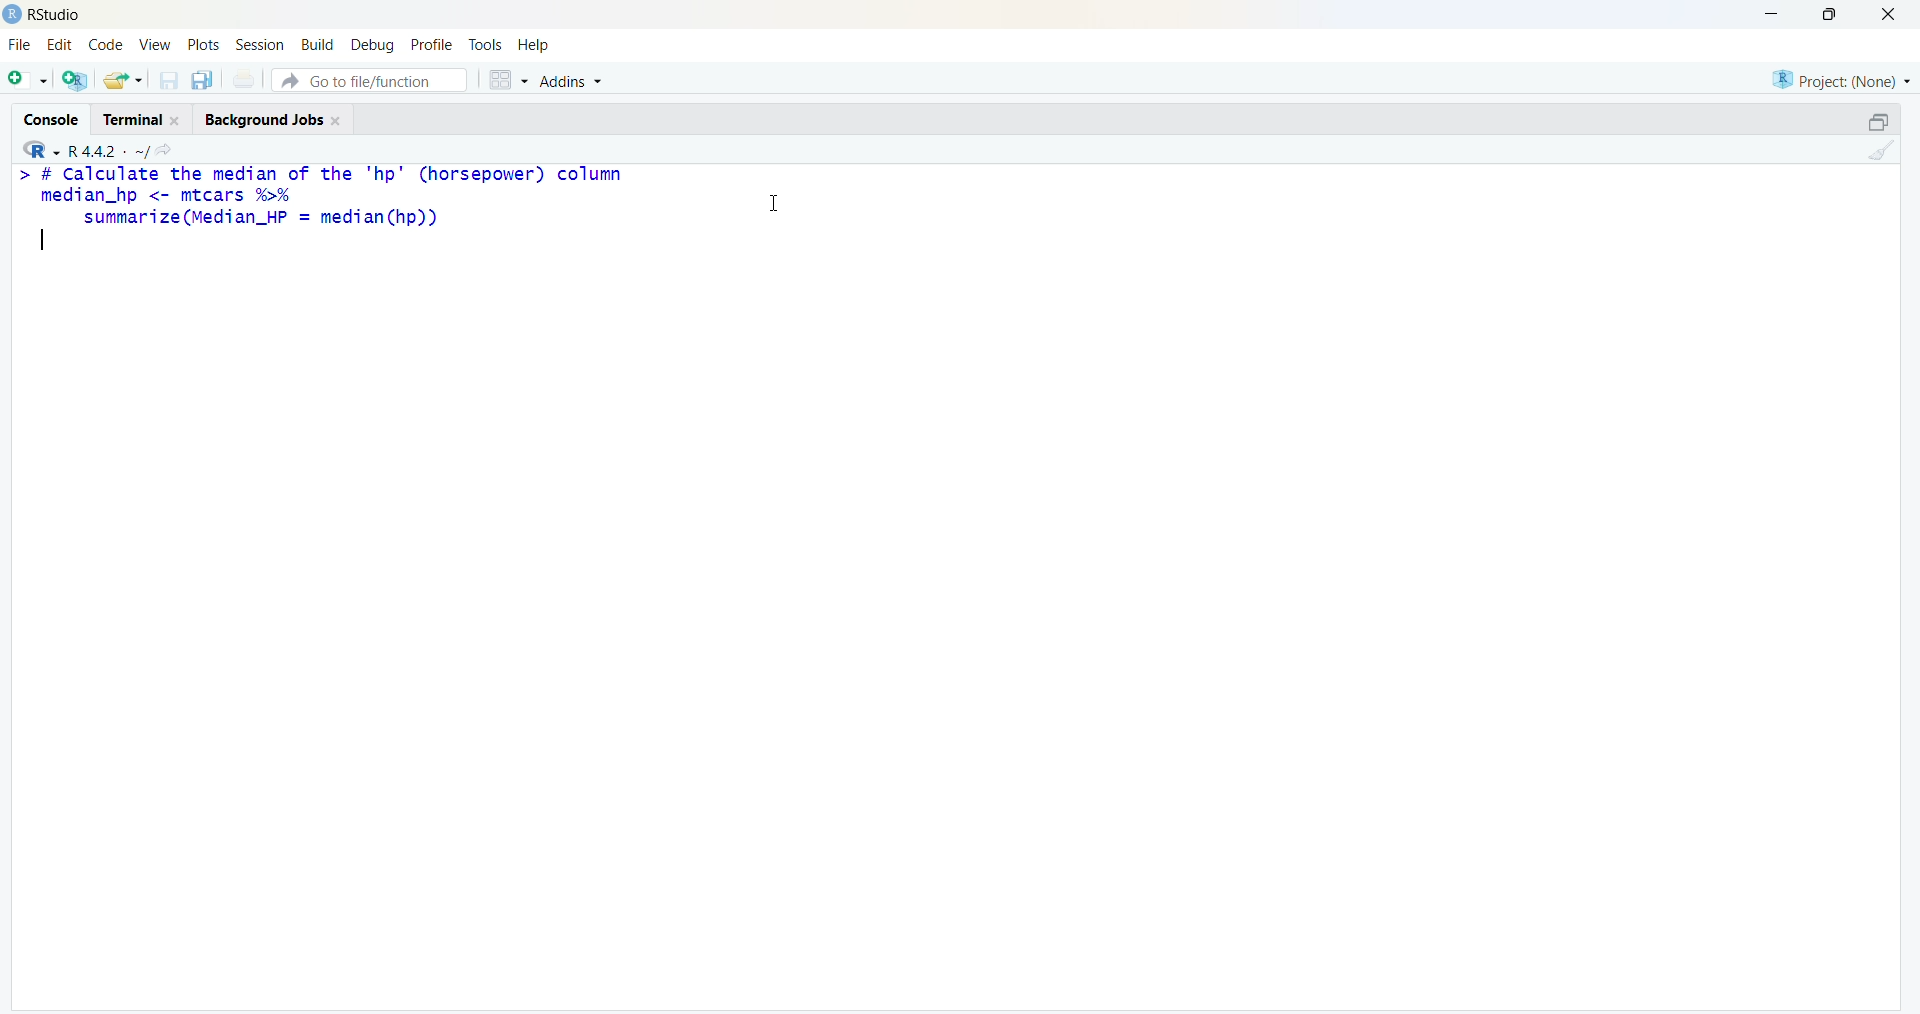 The width and height of the screenshot is (1920, 1014). I want to click on clean, so click(1881, 150).